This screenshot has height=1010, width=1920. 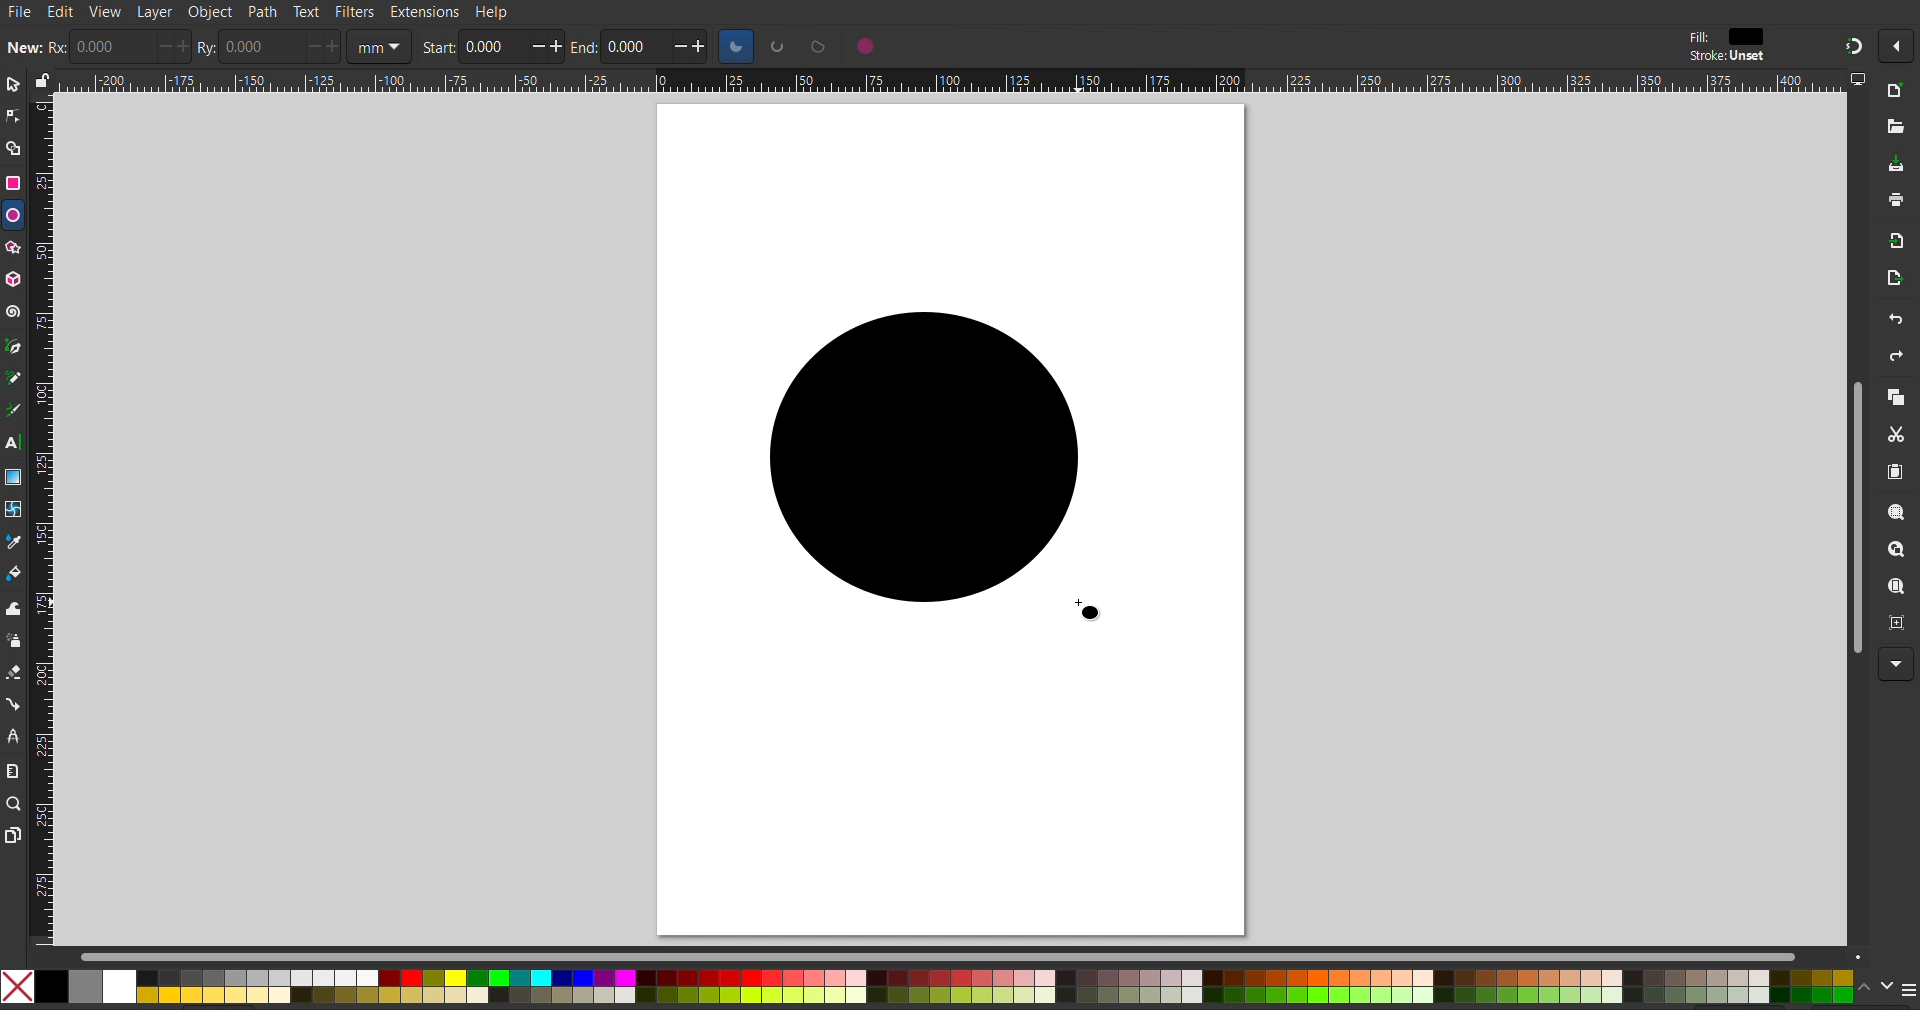 I want to click on Zoom Page, so click(x=1895, y=587).